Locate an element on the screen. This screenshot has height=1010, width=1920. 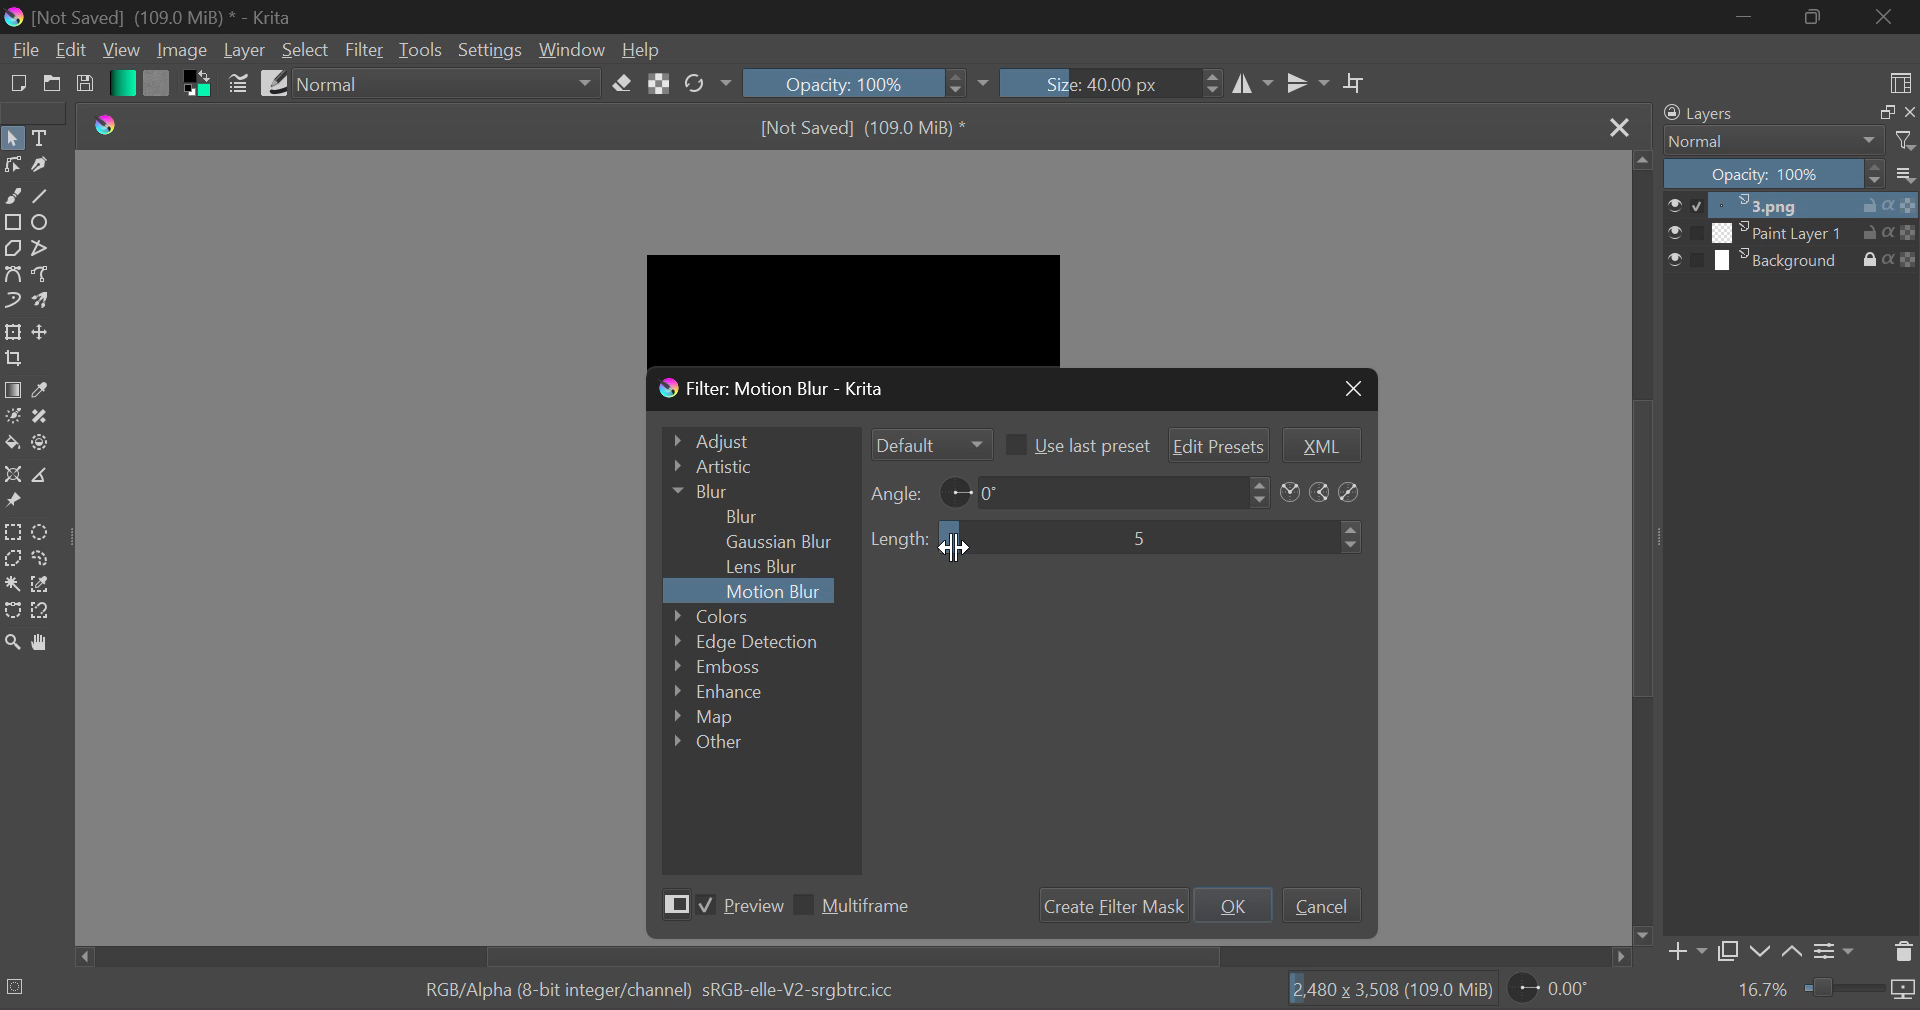
Dynamic Brush is located at coordinates (12, 302).